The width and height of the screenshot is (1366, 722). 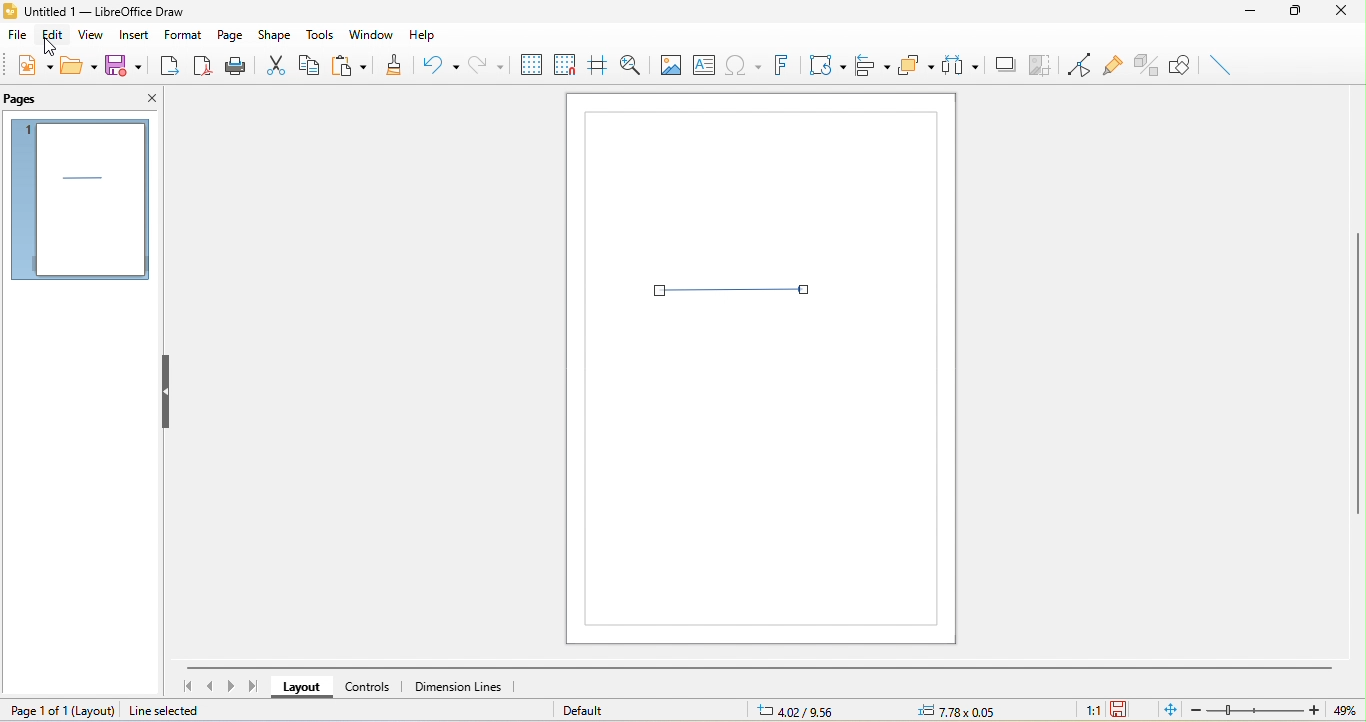 What do you see at coordinates (88, 36) in the screenshot?
I see `view` at bounding box center [88, 36].